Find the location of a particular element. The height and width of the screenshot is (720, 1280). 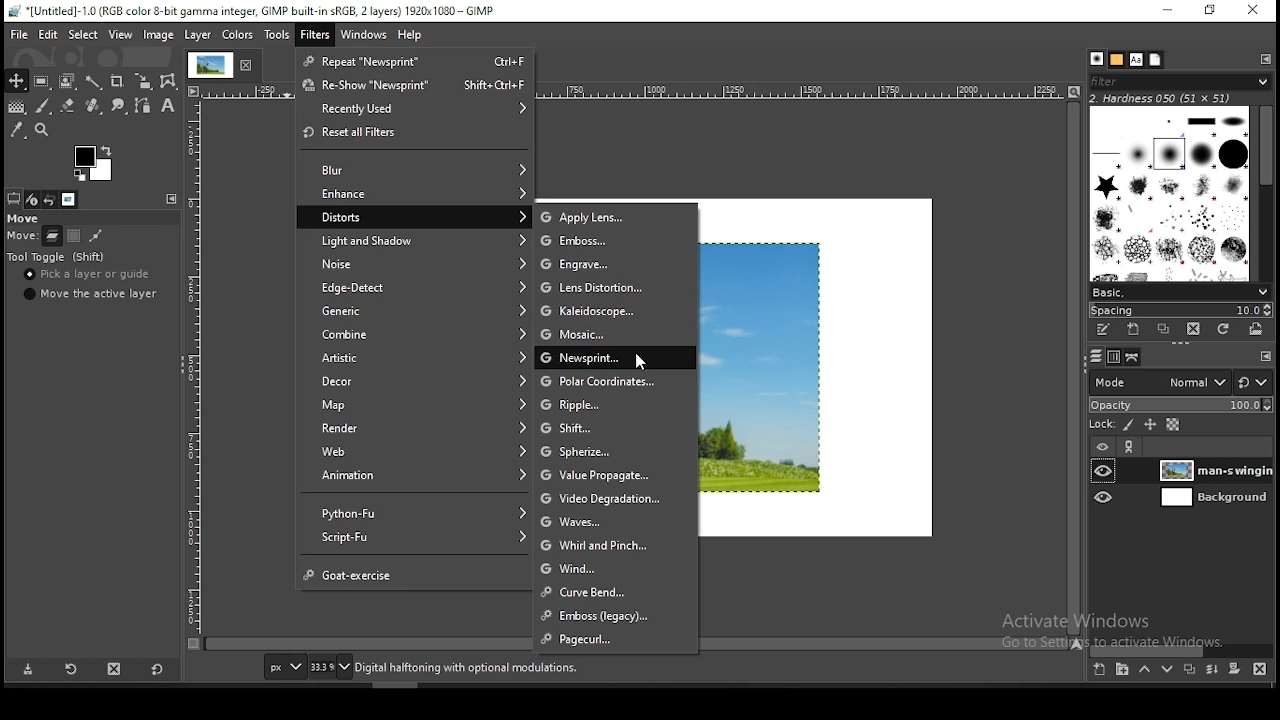

undo history is located at coordinates (48, 199).